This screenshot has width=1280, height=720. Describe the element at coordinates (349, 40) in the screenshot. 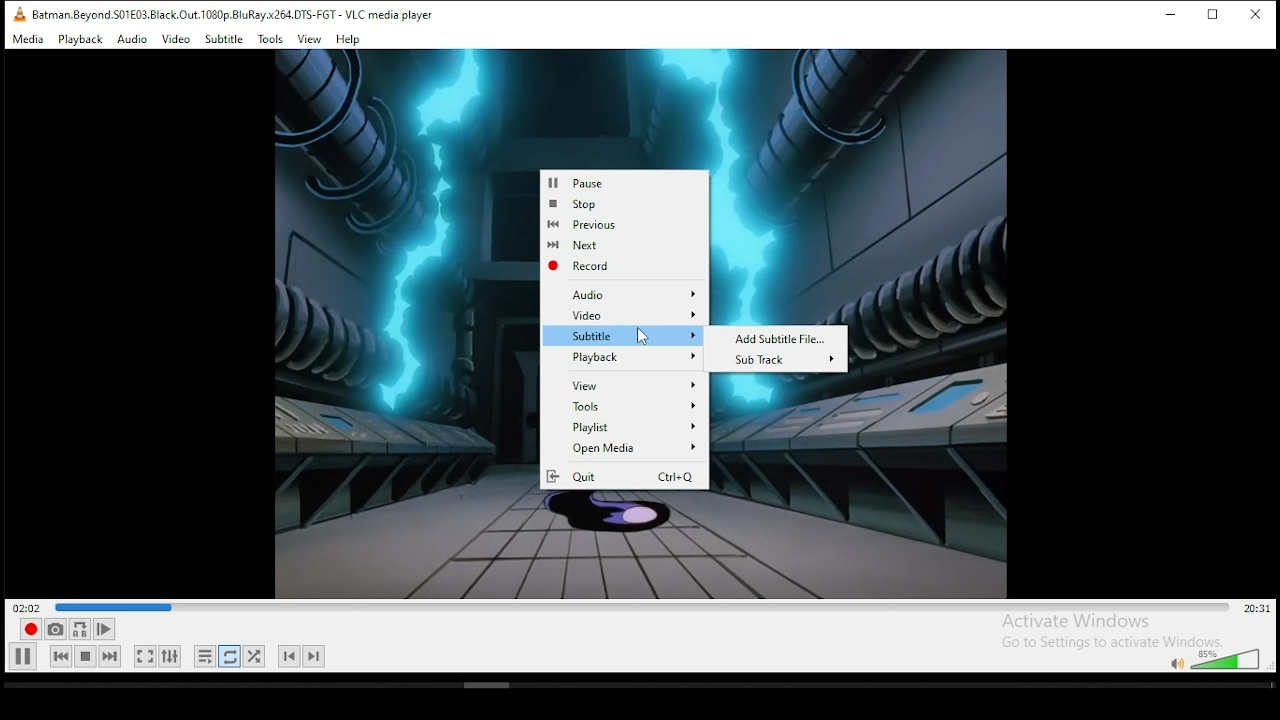

I see `help` at that location.